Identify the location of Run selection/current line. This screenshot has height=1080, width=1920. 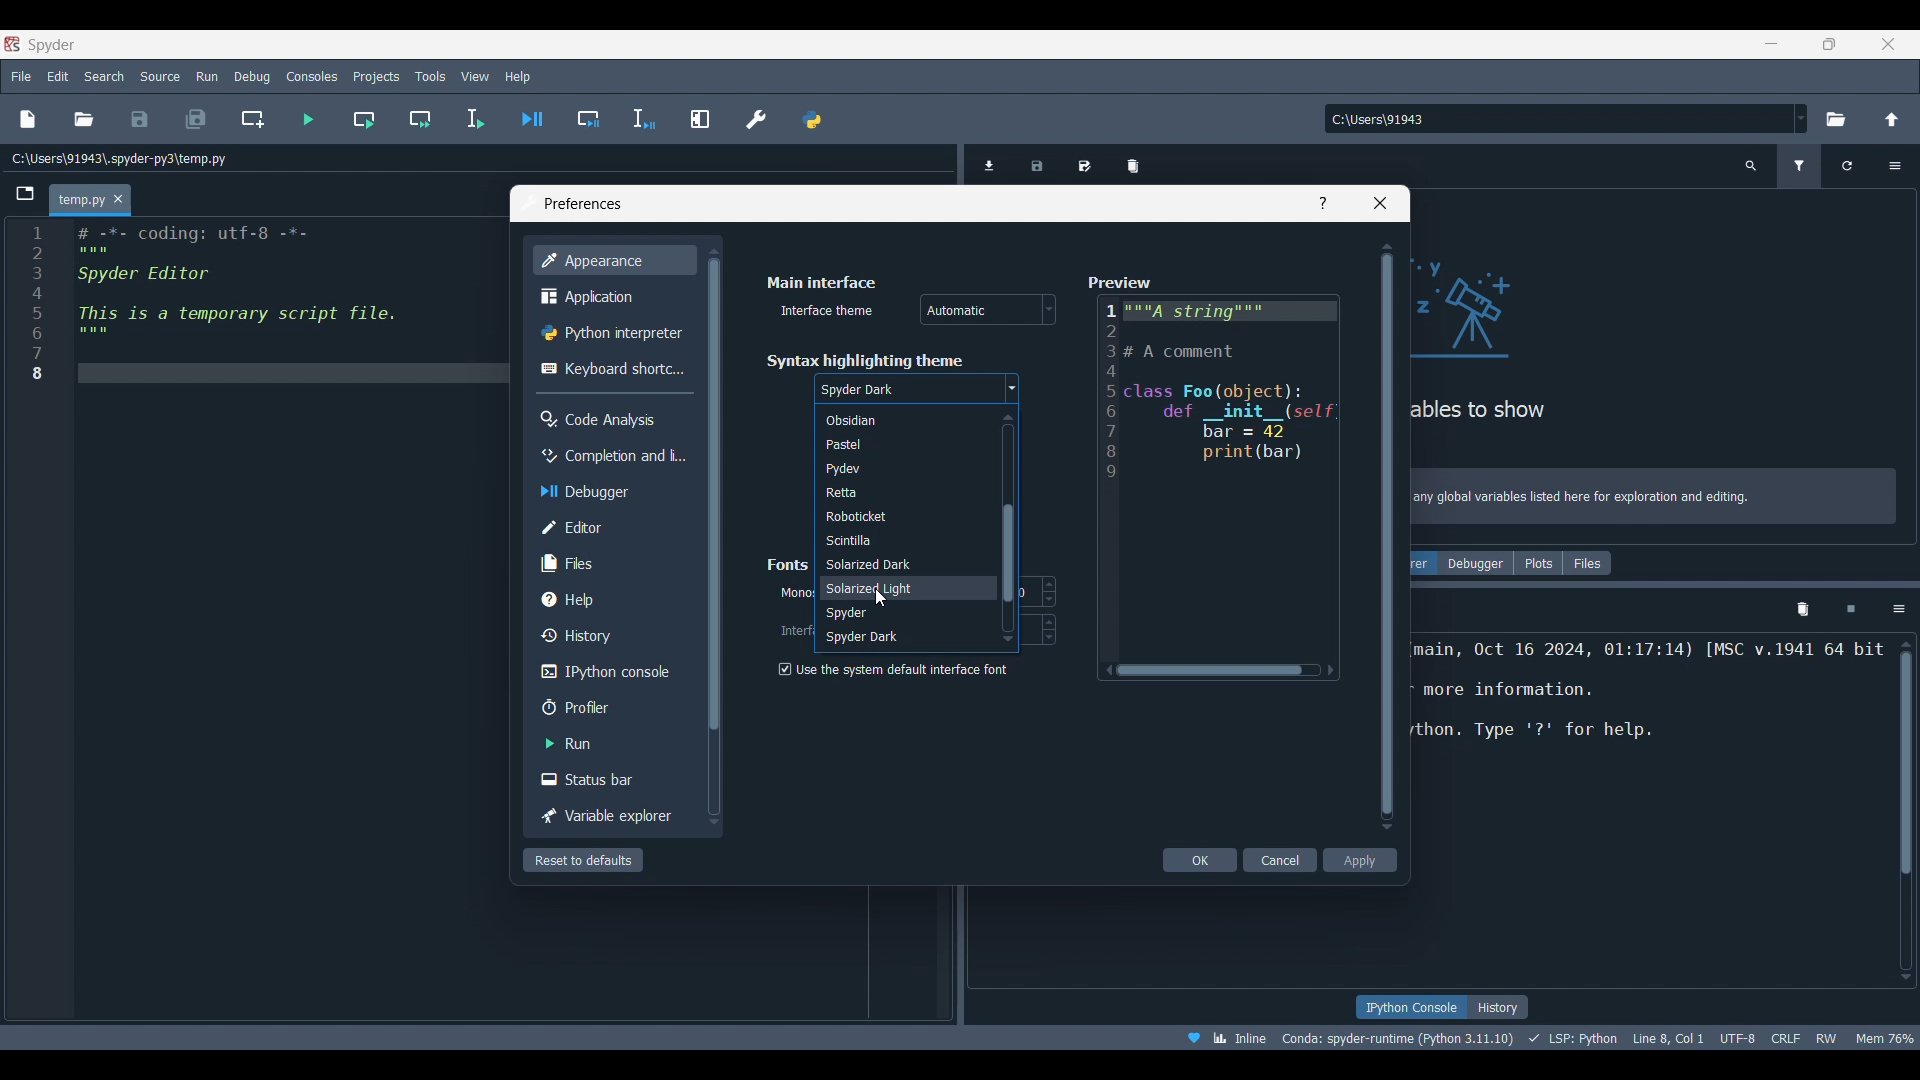
(475, 119).